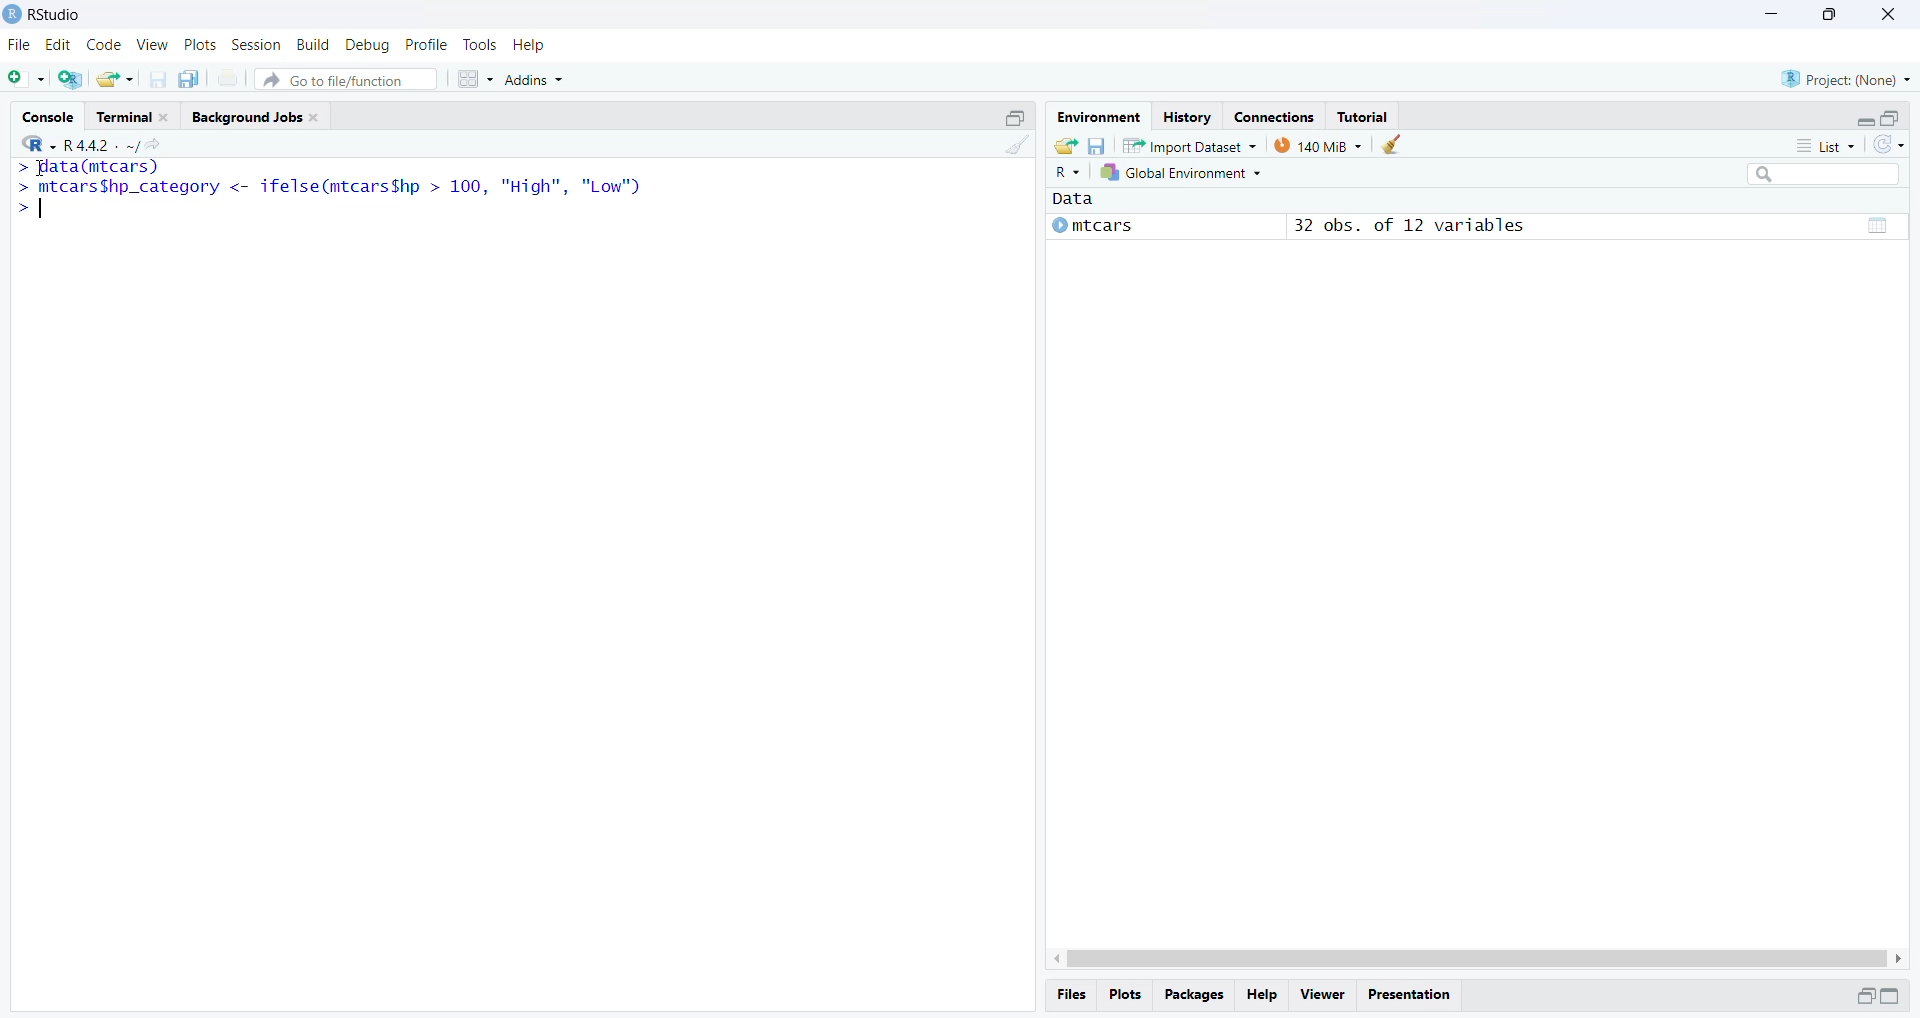 This screenshot has width=1920, height=1018. Describe the element at coordinates (1185, 175) in the screenshot. I see `Global Environment` at that location.